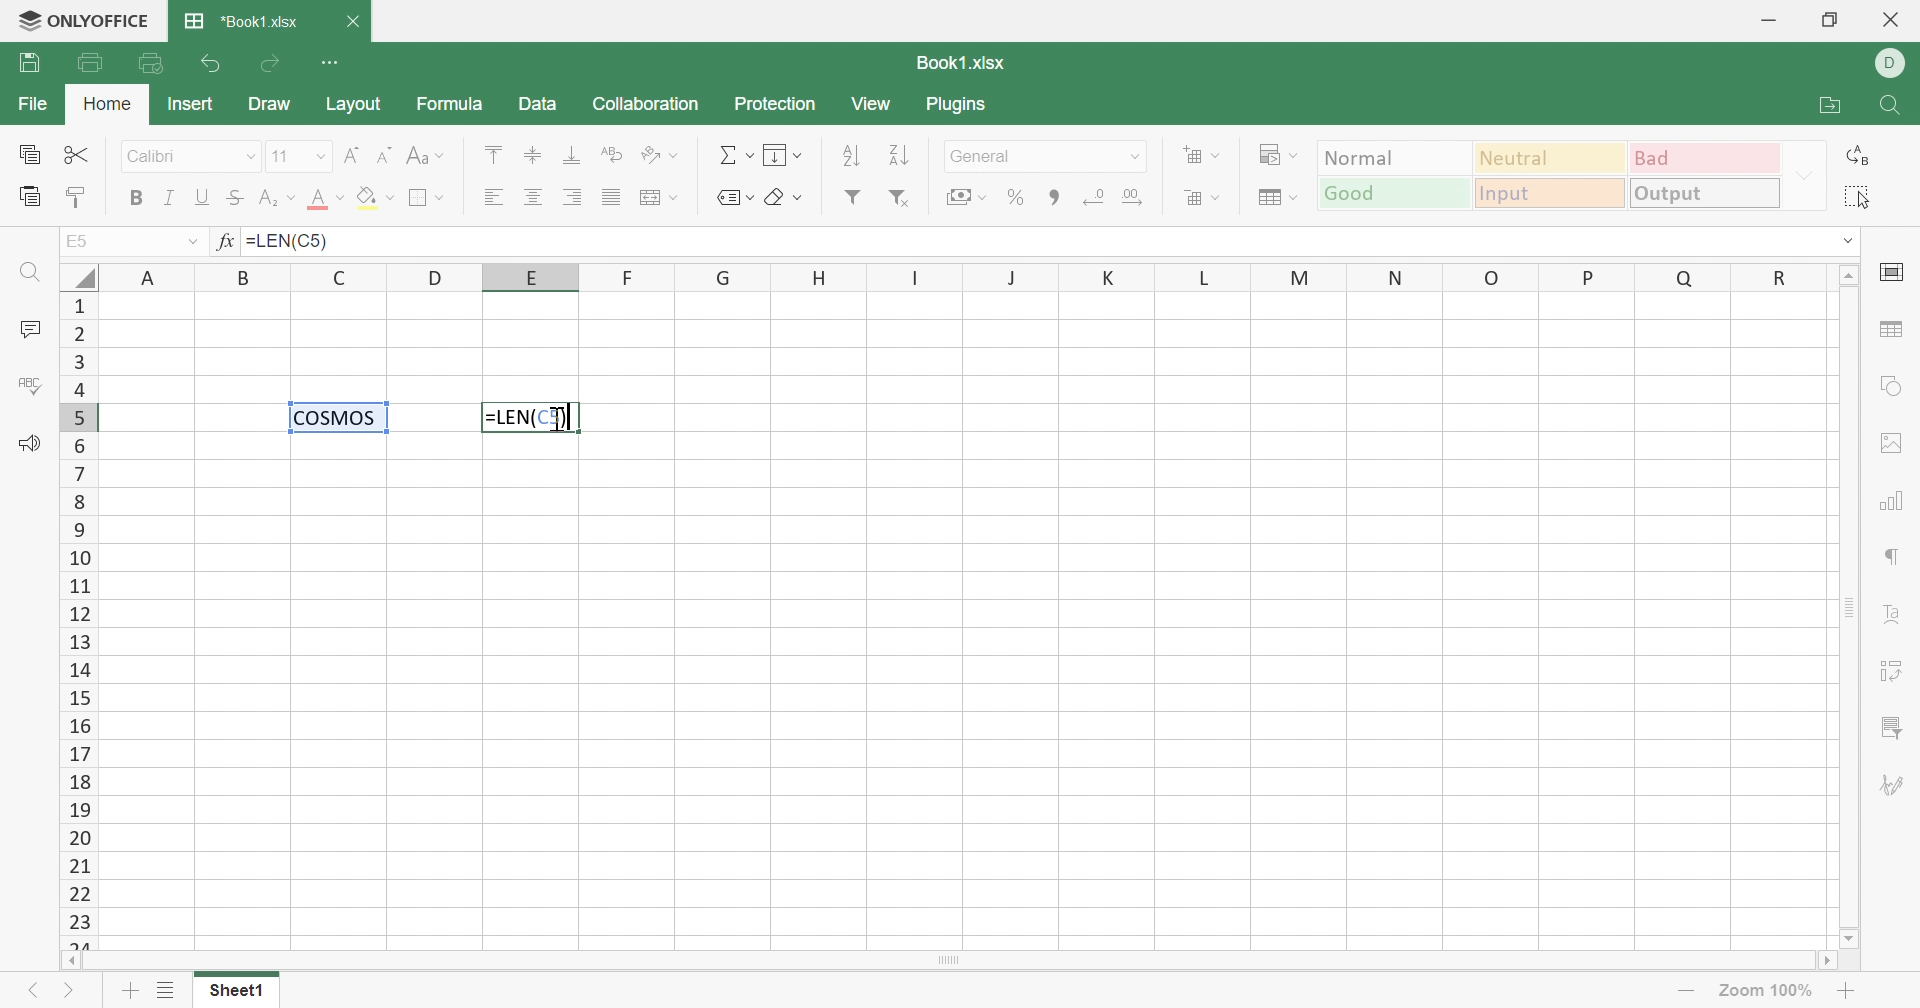  I want to click on Align top, so click(498, 156).